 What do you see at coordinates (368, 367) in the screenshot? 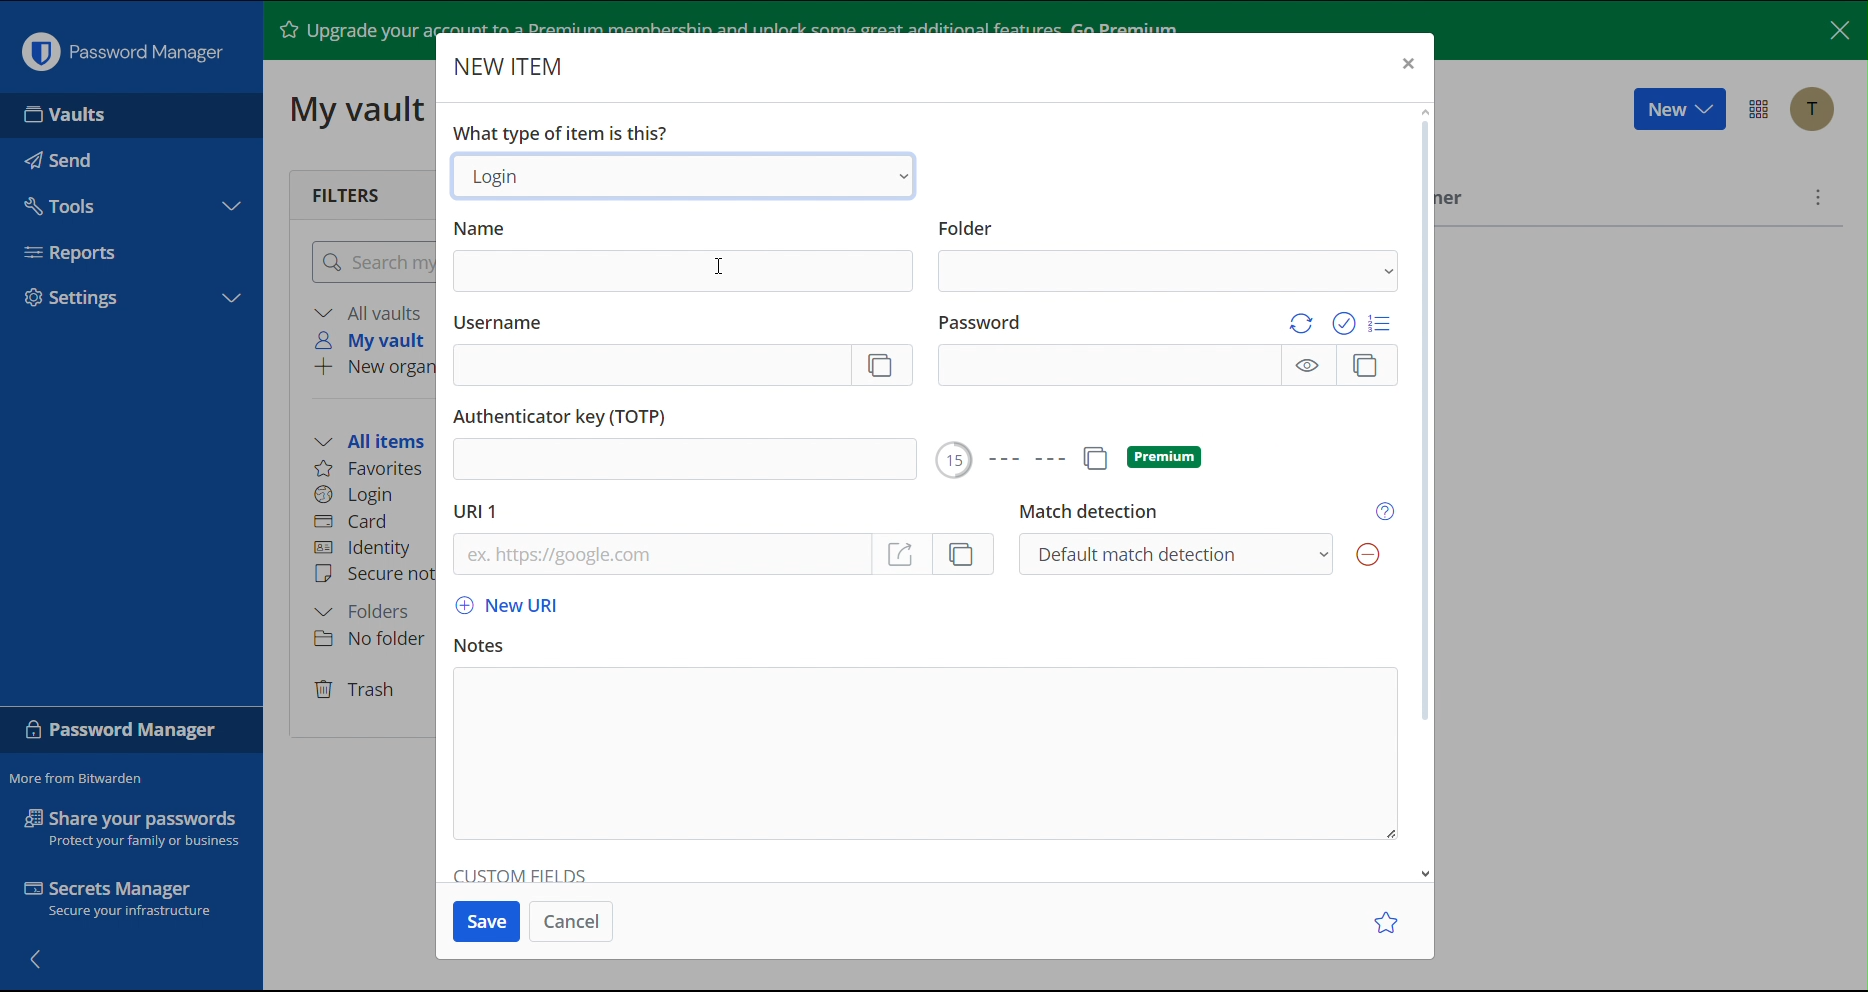
I see `New organization` at bounding box center [368, 367].